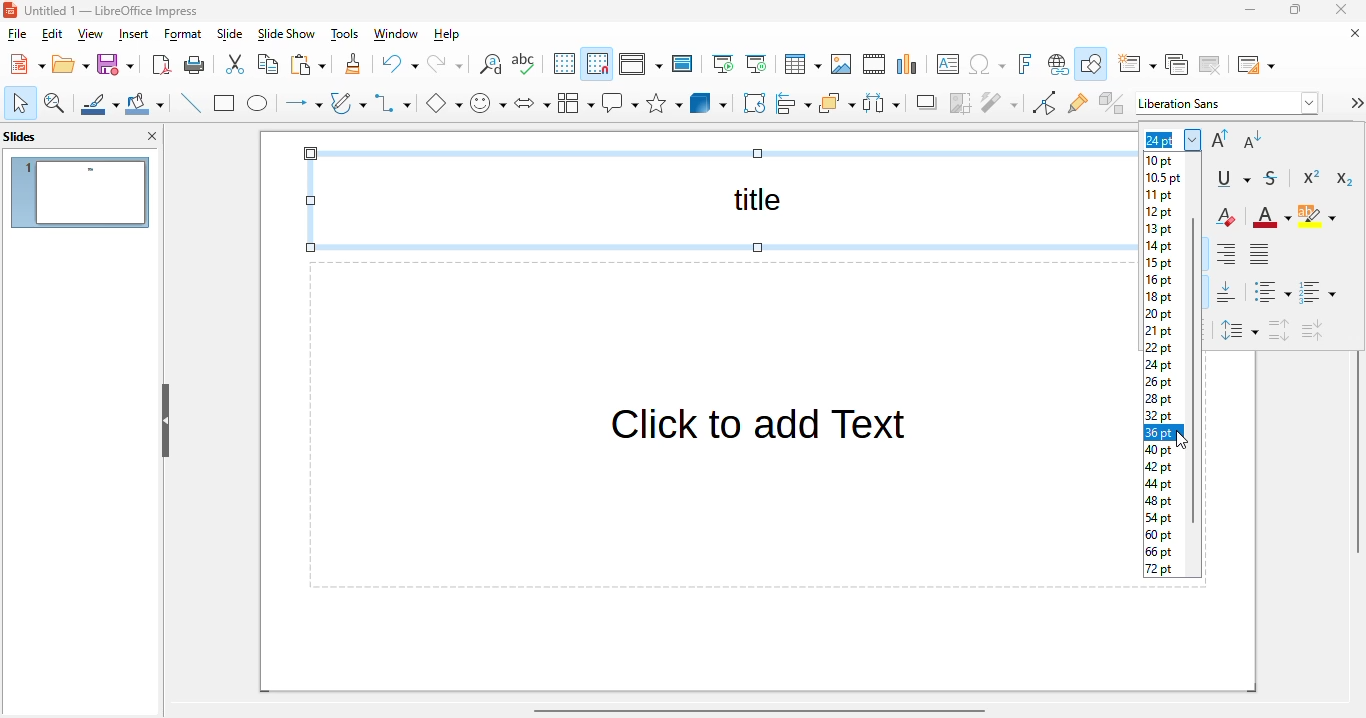  I want to click on slide, so click(231, 35).